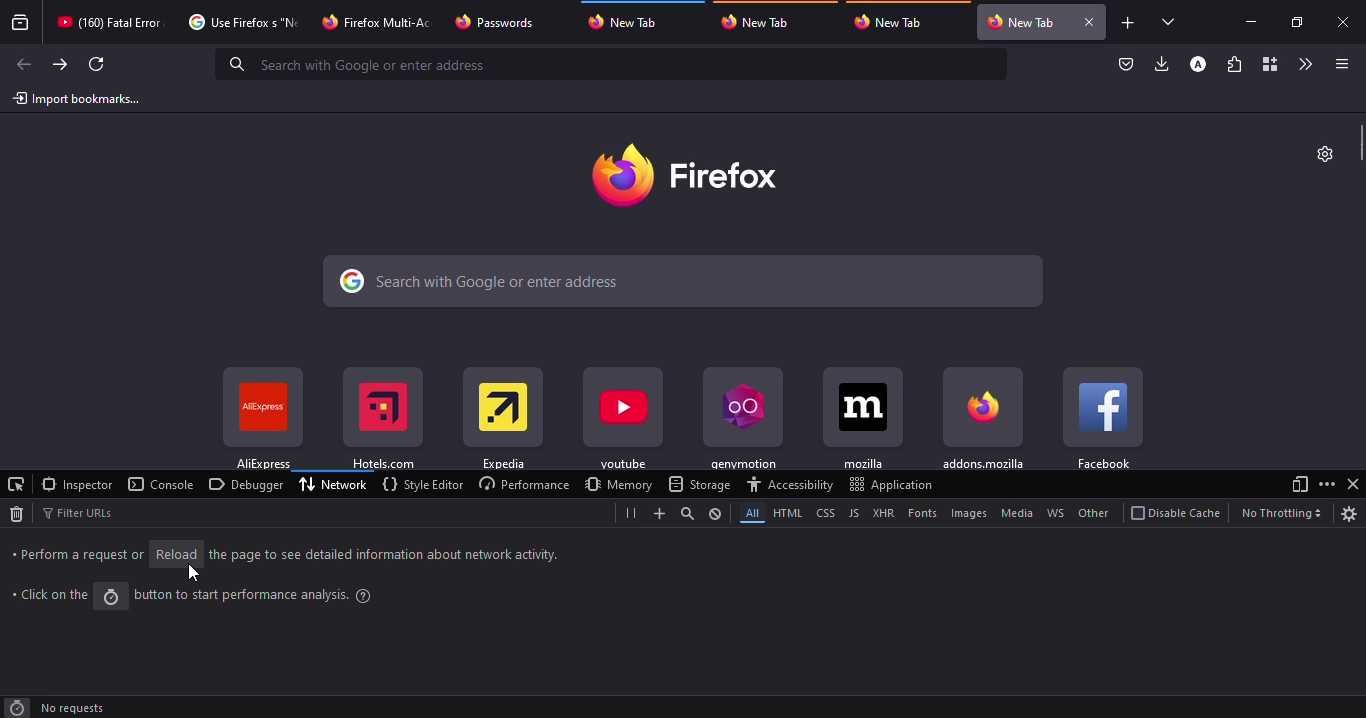 This screenshot has width=1366, height=718. I want to click on css, so click(824, 512).